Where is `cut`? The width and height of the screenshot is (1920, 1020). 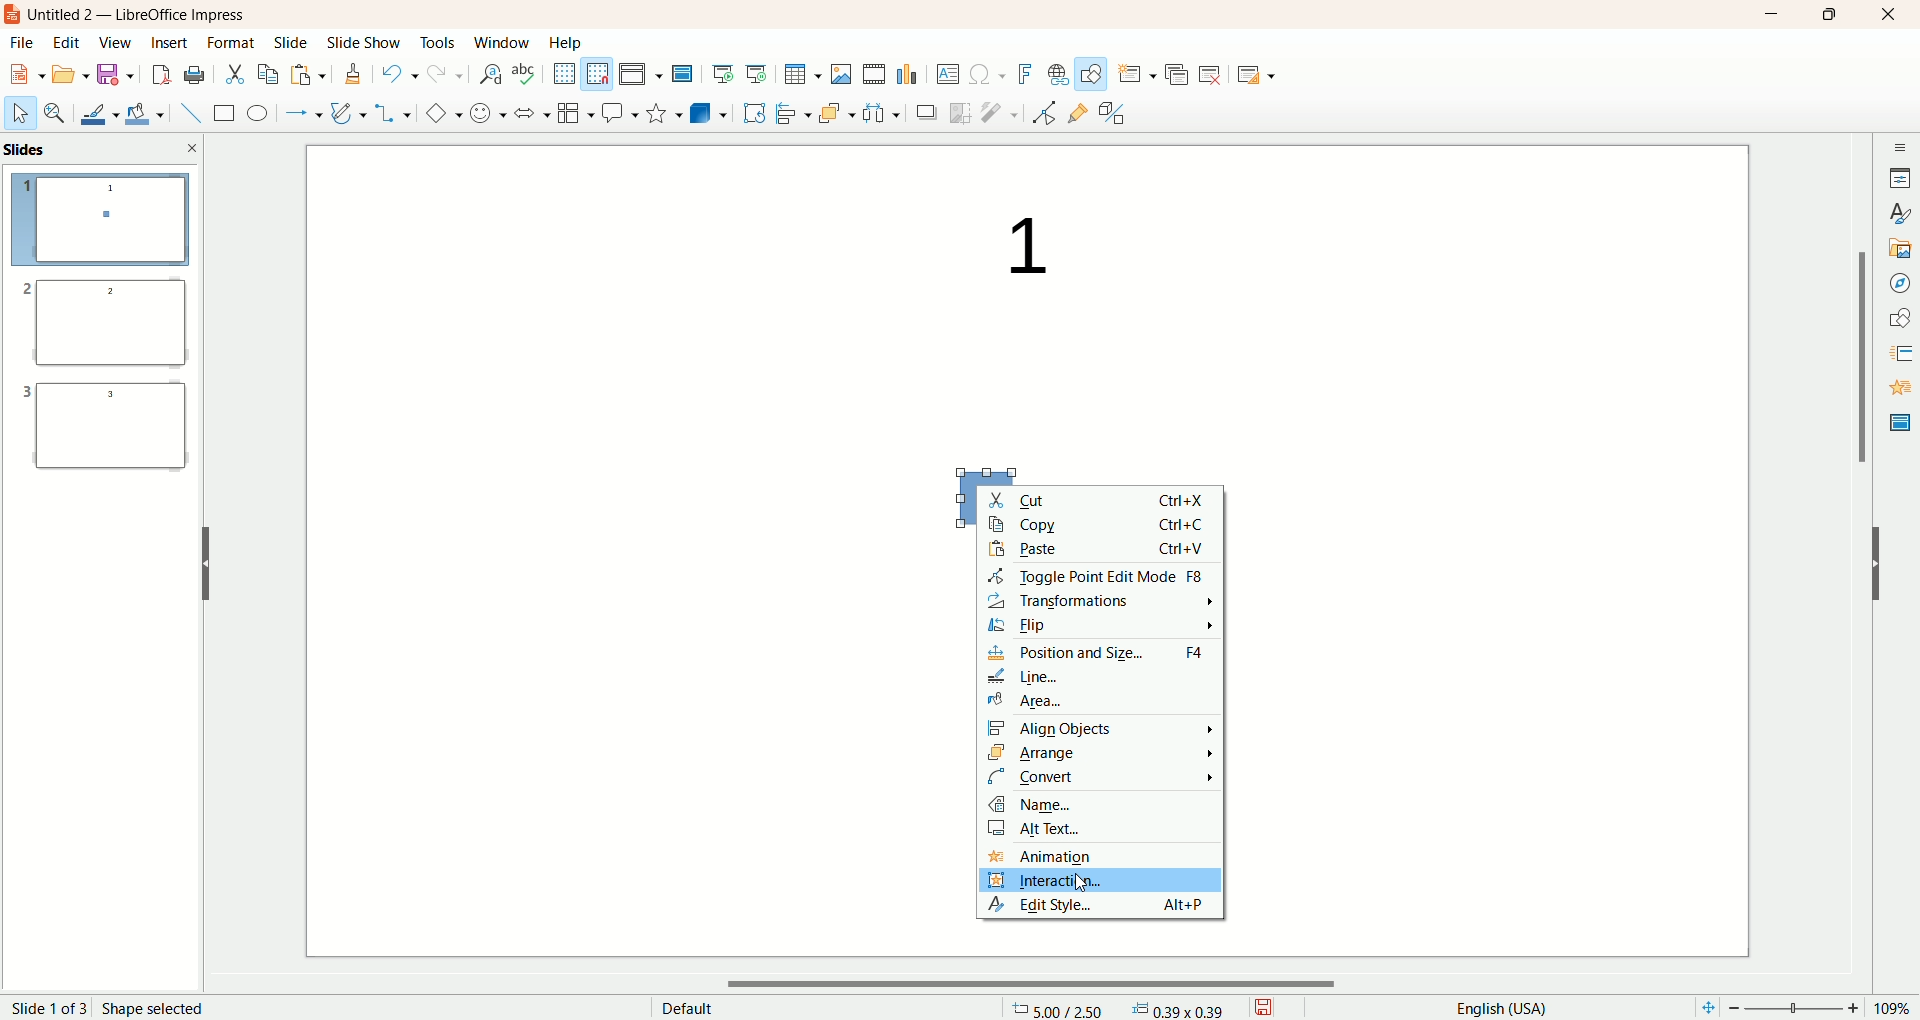
cut is located at coordinates (1040, 500).